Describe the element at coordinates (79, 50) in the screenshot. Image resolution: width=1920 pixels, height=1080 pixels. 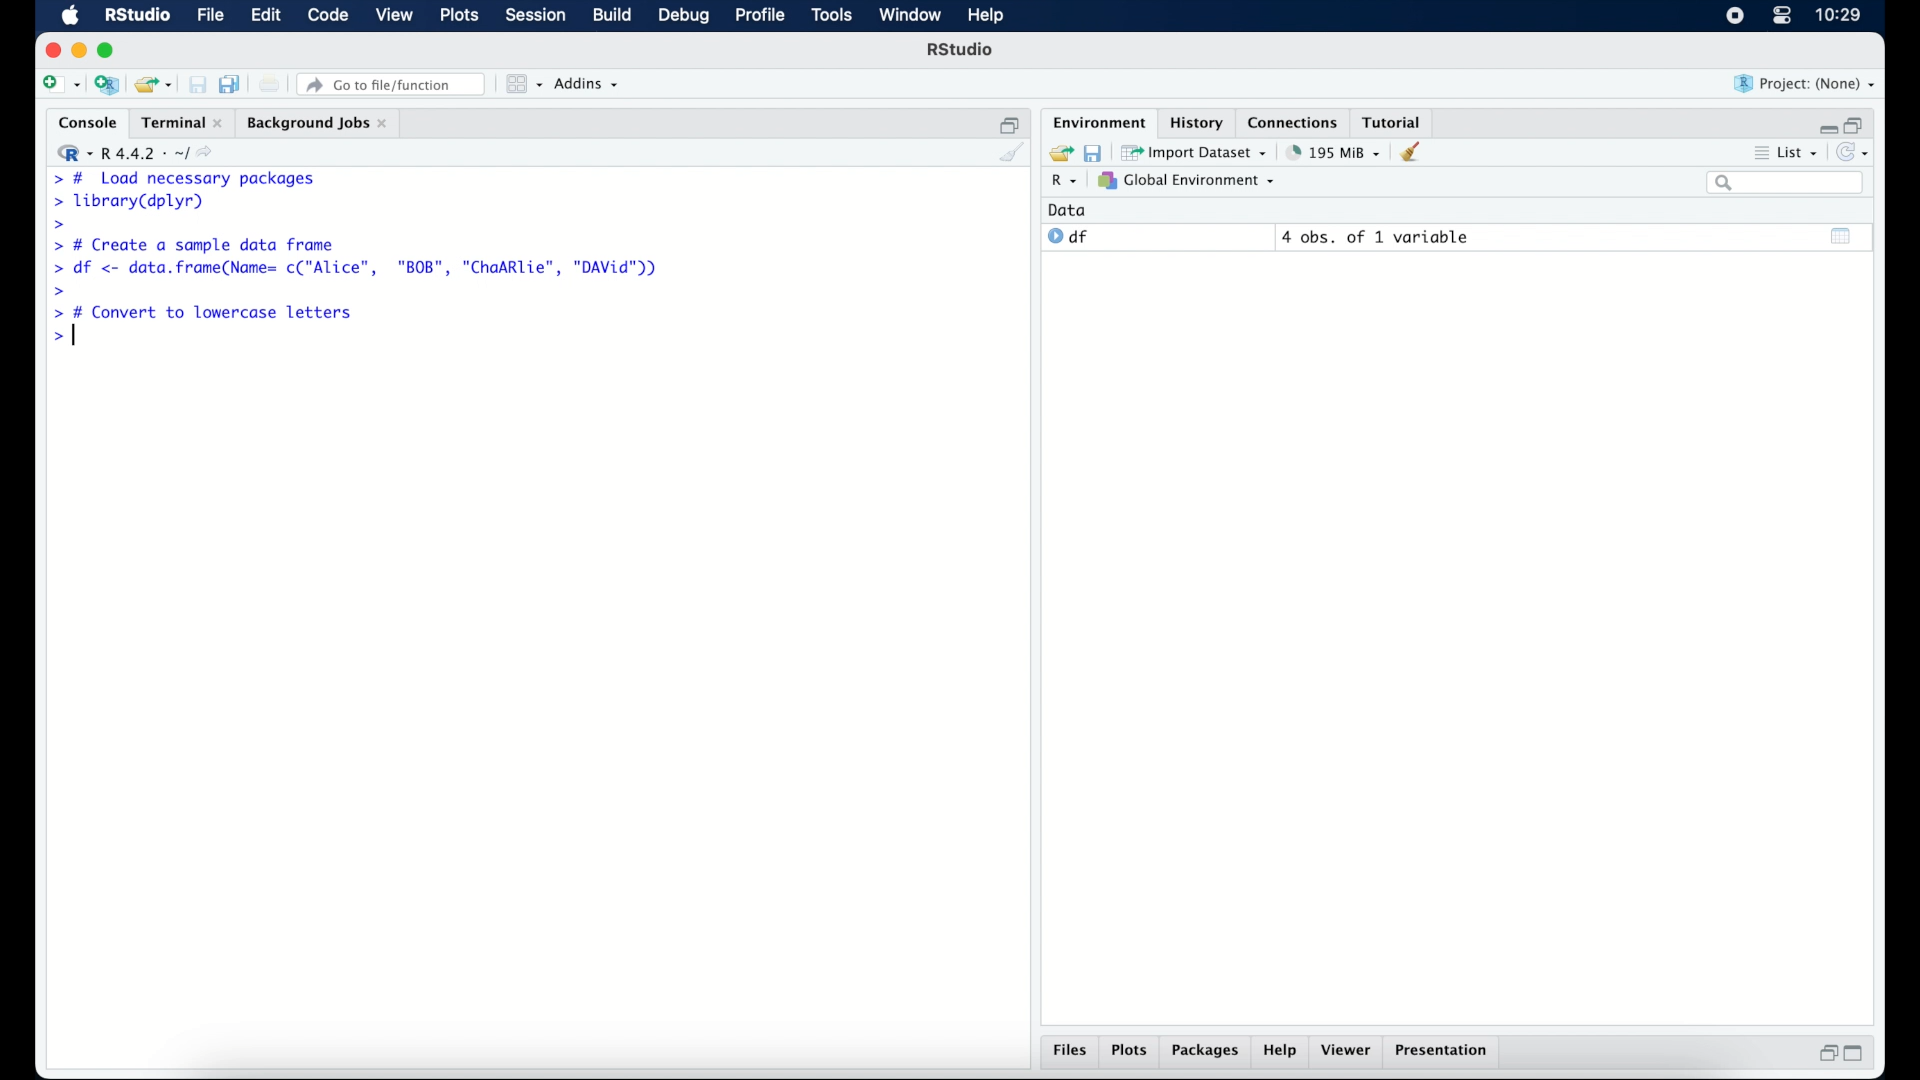
I see `minimize` at that location.